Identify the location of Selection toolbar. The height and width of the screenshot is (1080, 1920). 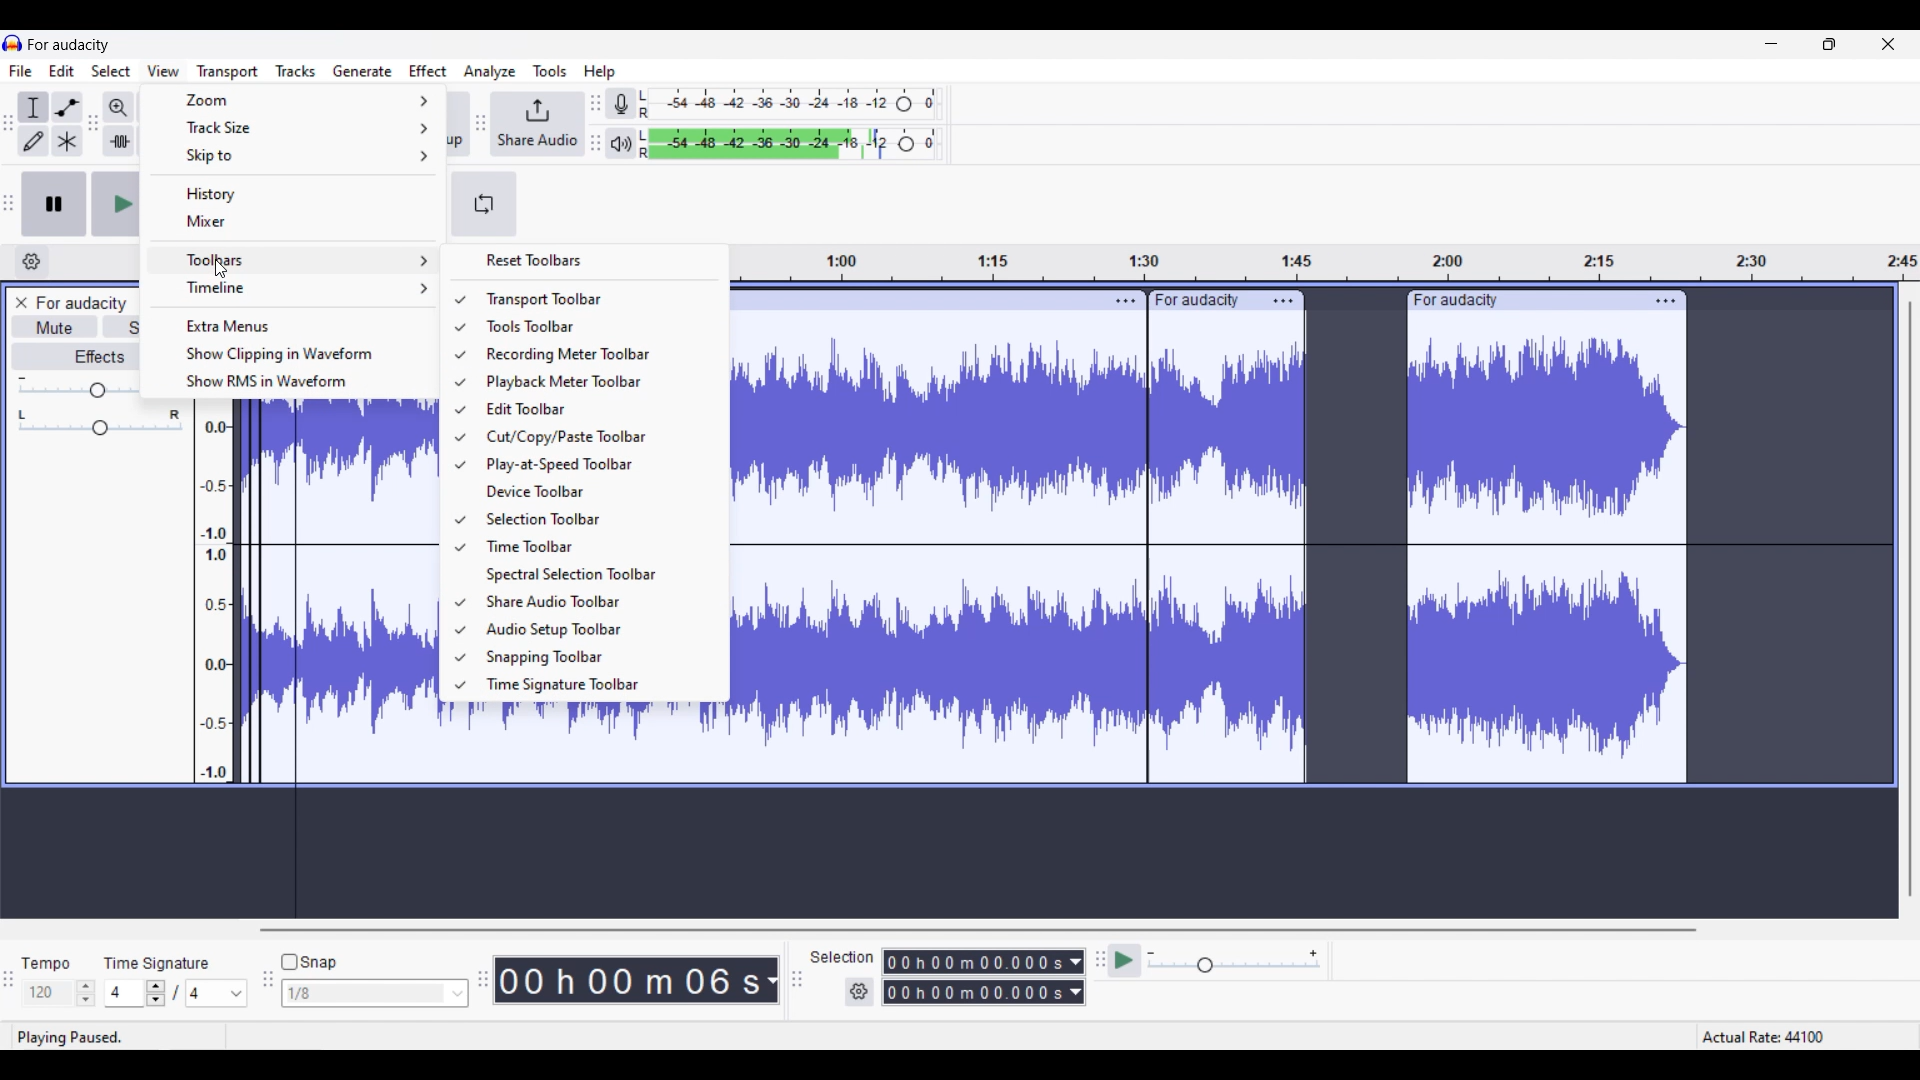
(594, 518).